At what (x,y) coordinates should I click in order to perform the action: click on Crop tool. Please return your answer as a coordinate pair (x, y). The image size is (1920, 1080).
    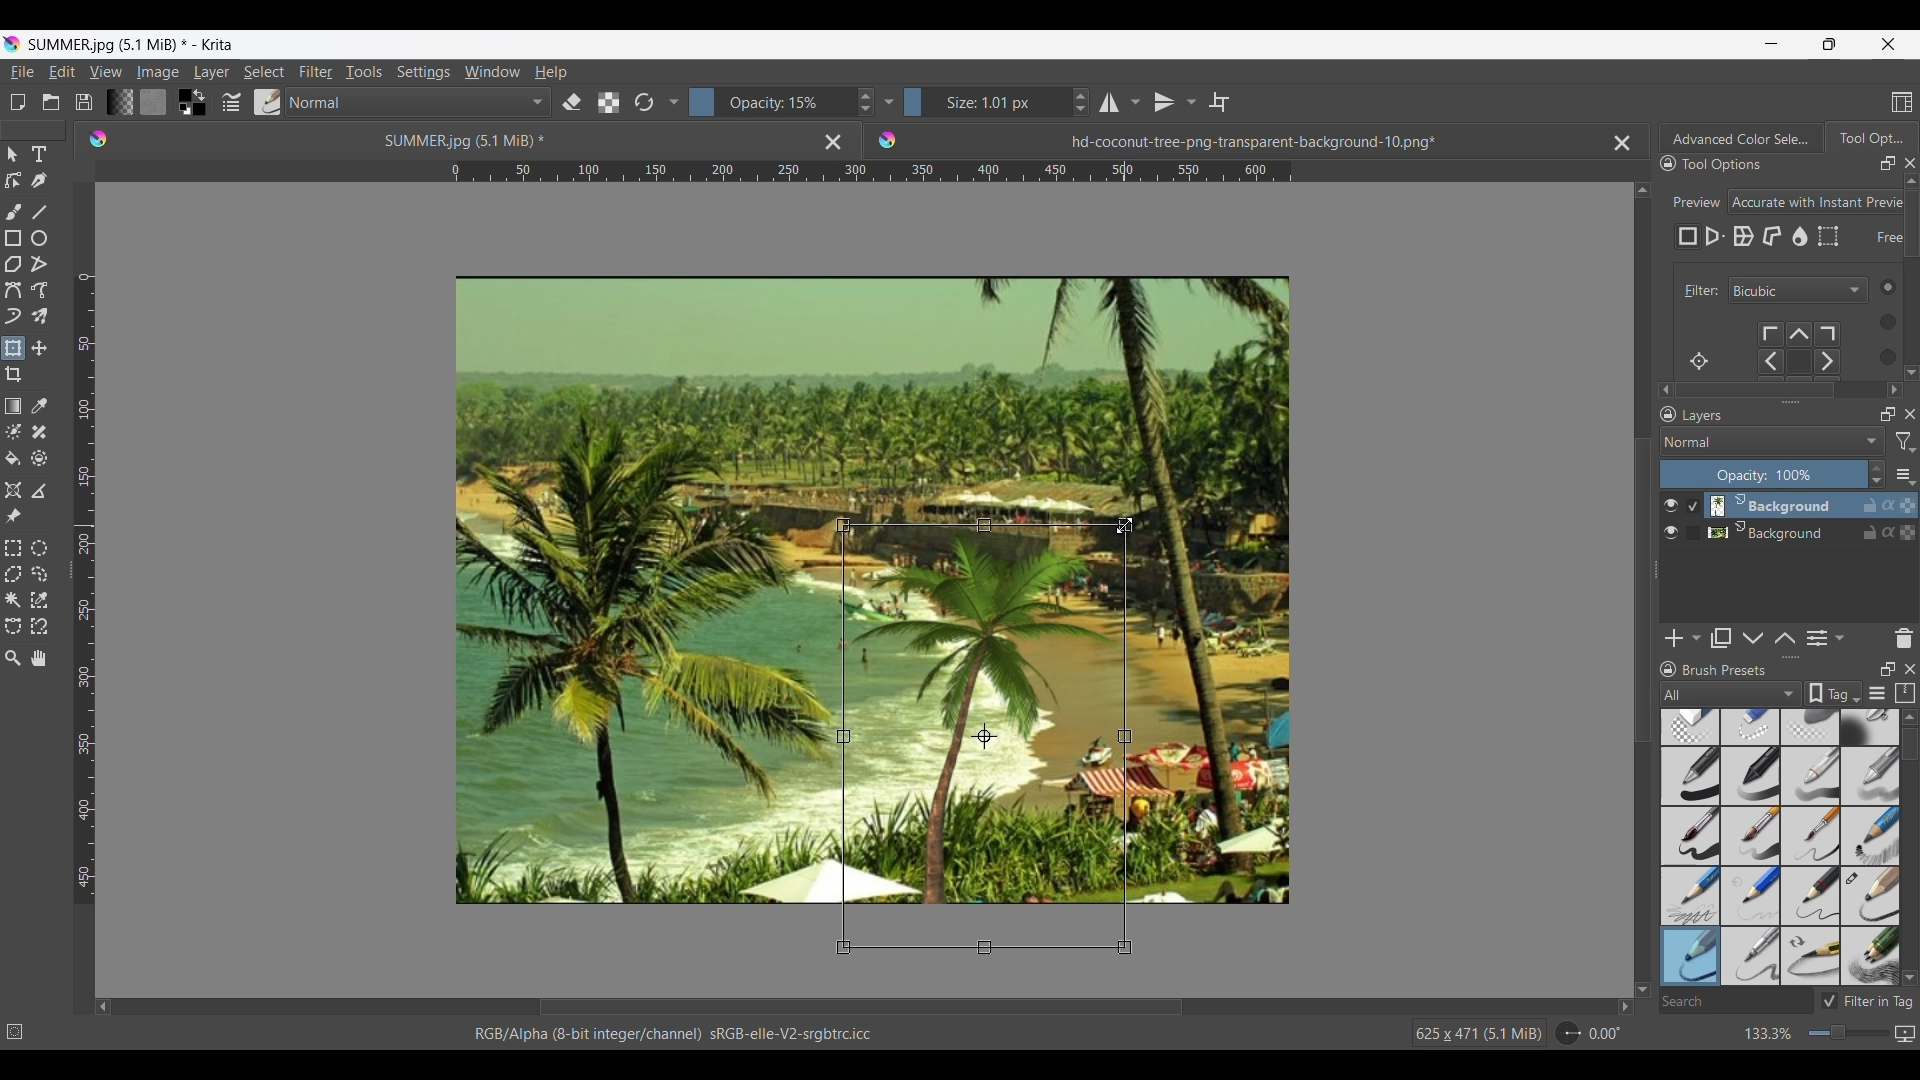
    Looking at the image, I should click on (13, 375).